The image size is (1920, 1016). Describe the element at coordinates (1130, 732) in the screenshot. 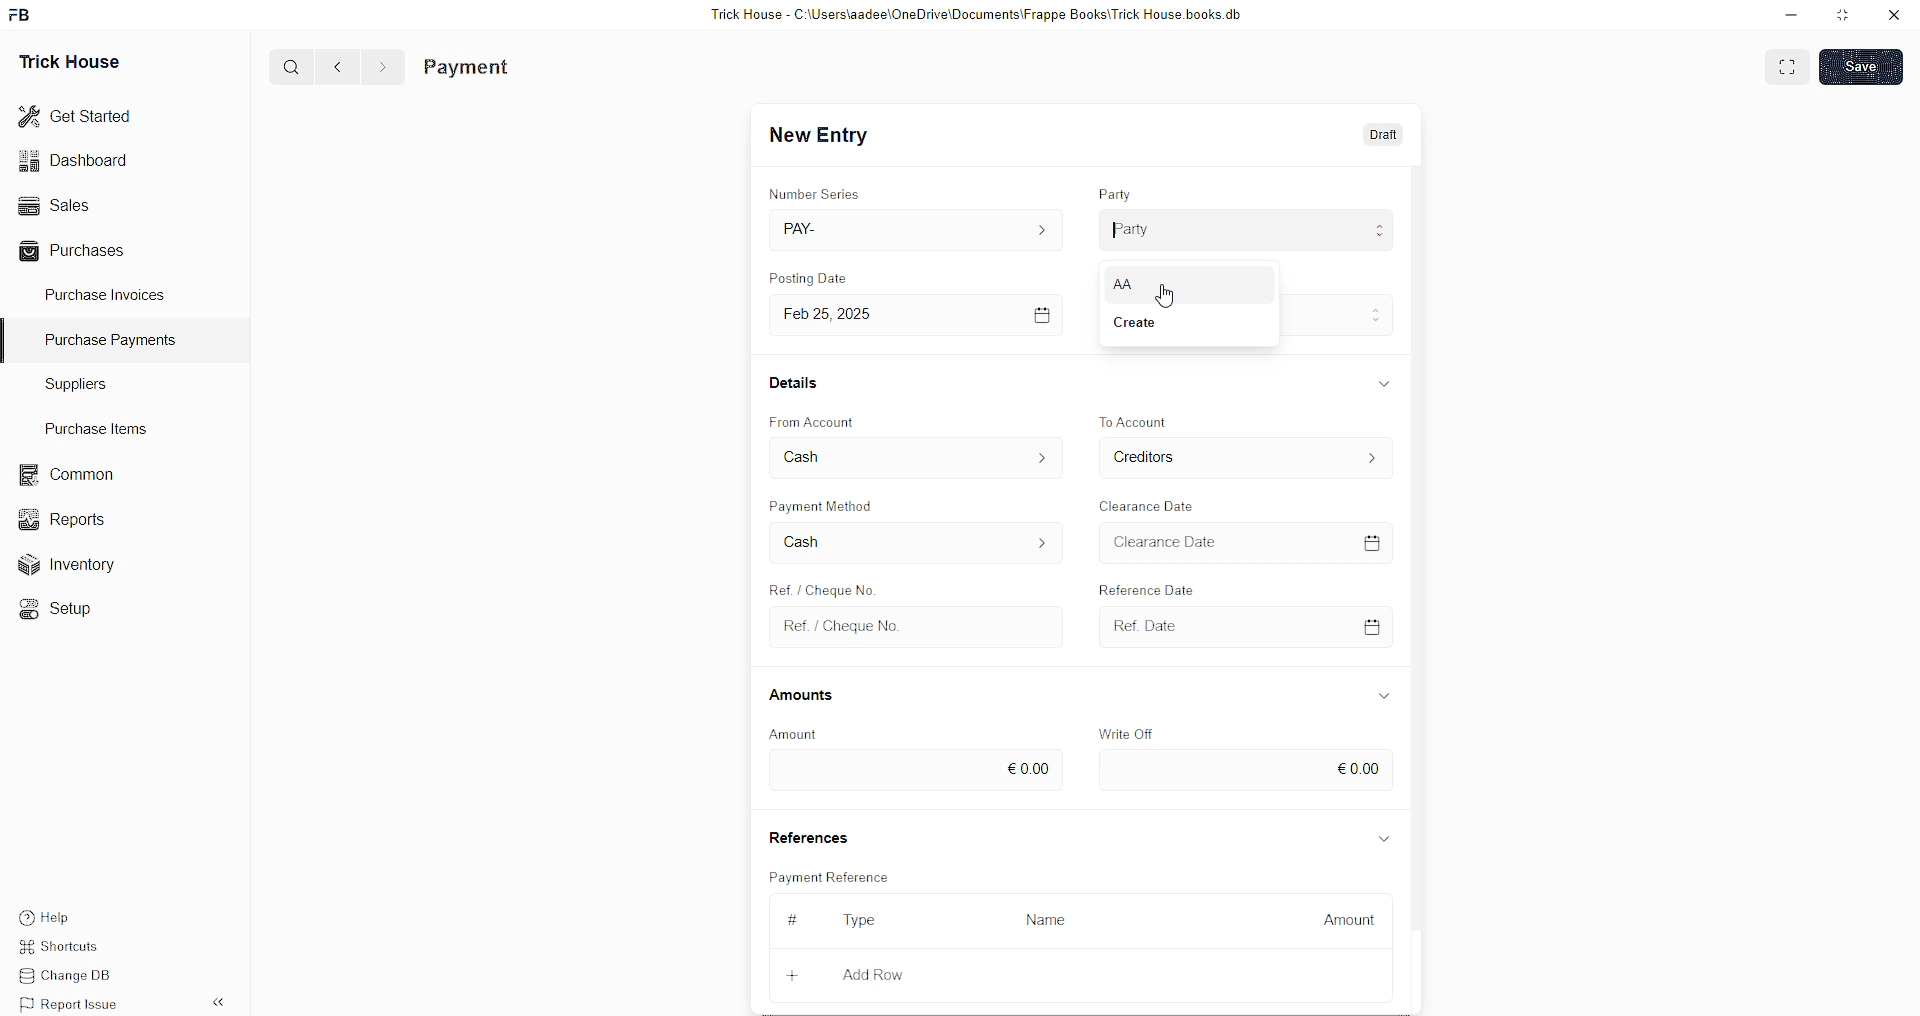

I see `Write Off` at that location.